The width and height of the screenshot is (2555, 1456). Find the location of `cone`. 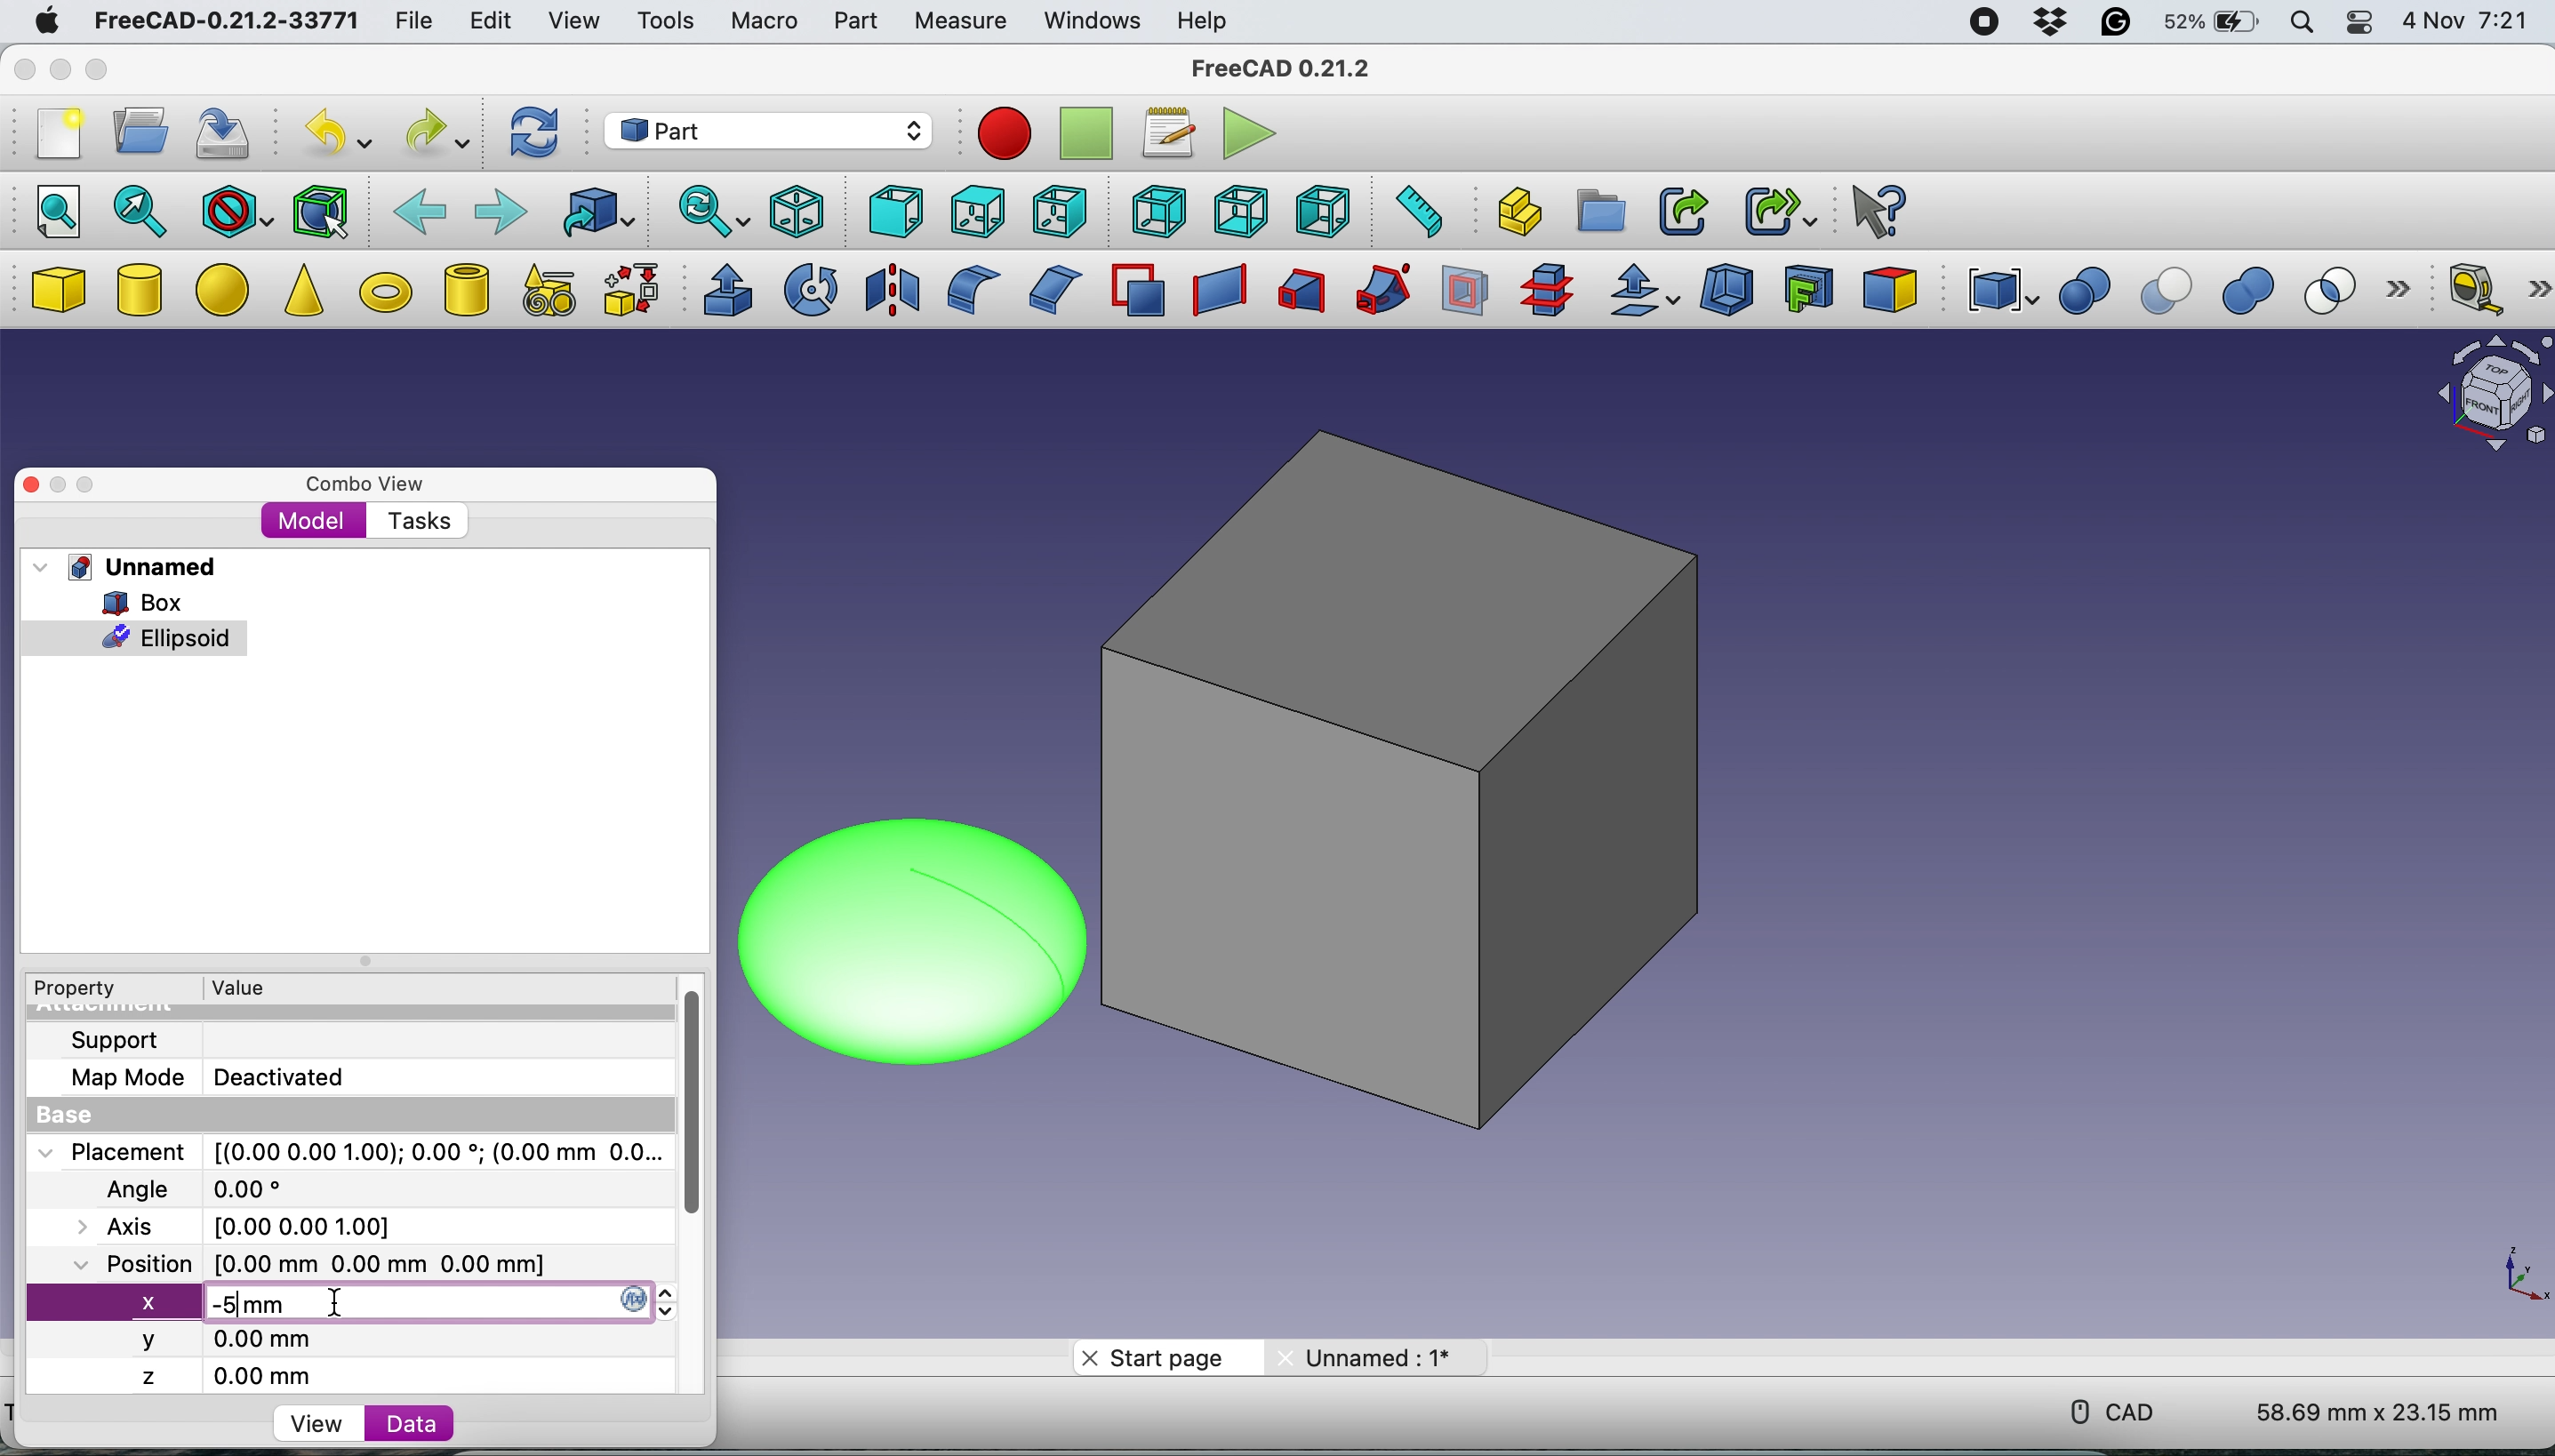

cone is located at coordinates (303, 294).